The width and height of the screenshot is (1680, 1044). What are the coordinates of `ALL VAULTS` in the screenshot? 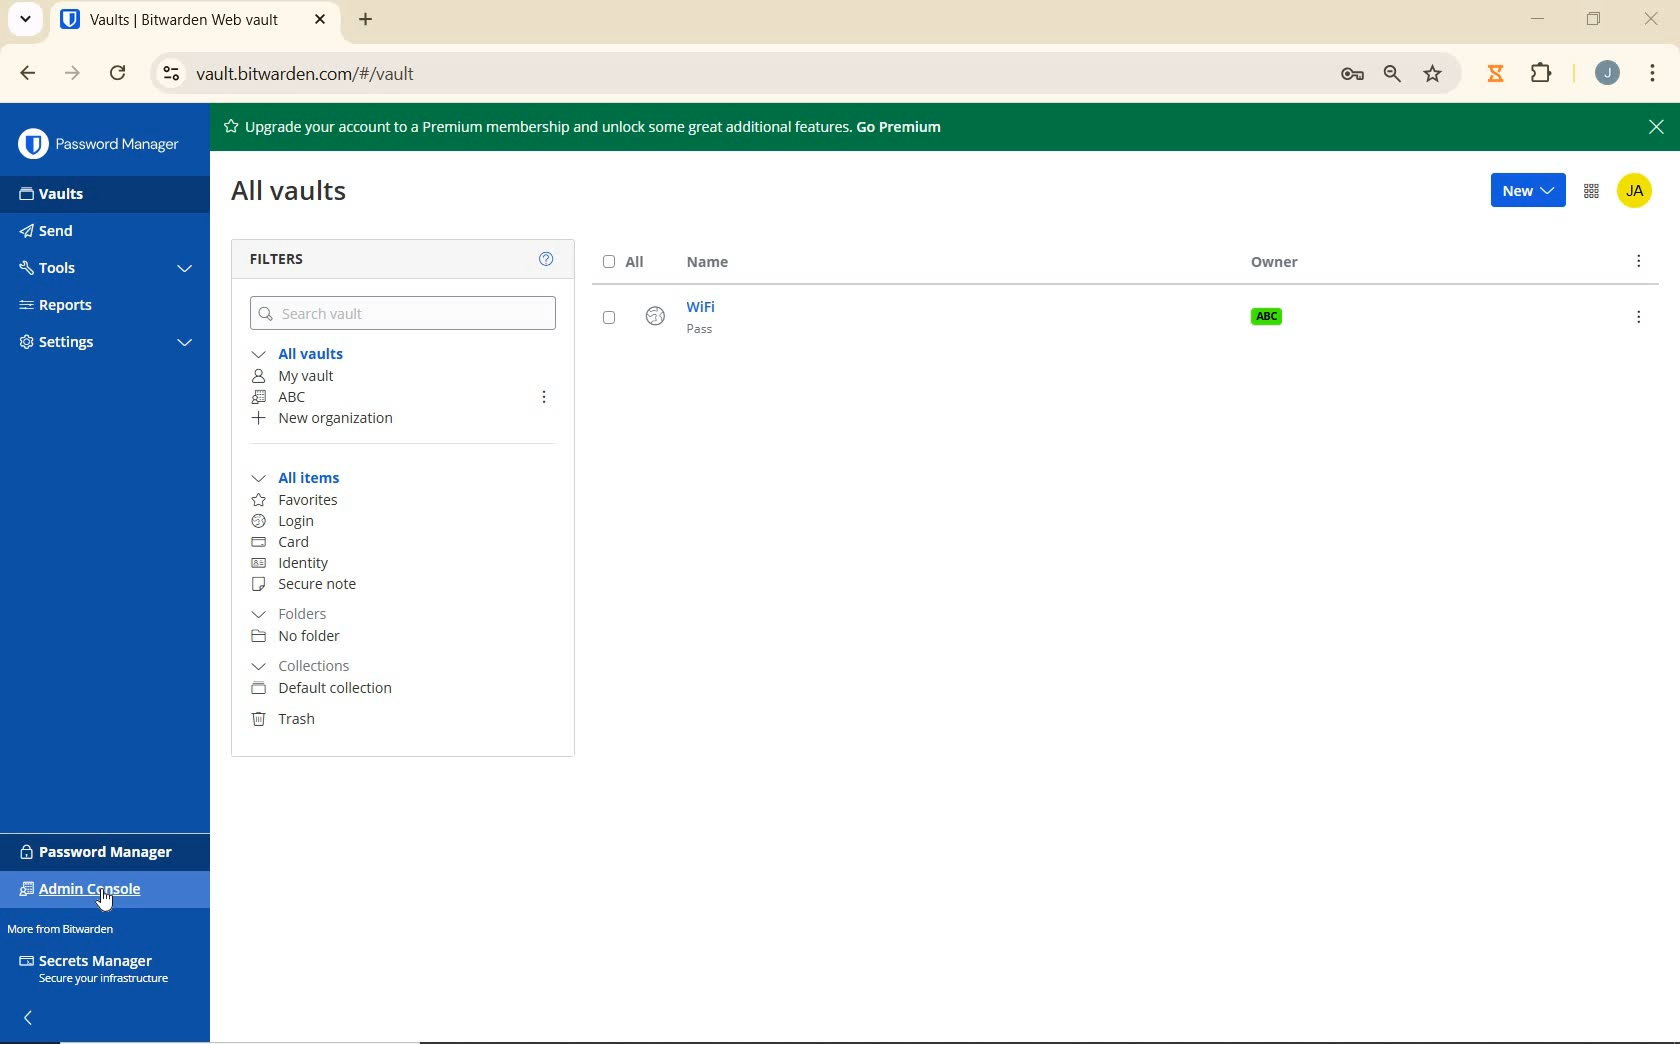 It's located at (296, 198).